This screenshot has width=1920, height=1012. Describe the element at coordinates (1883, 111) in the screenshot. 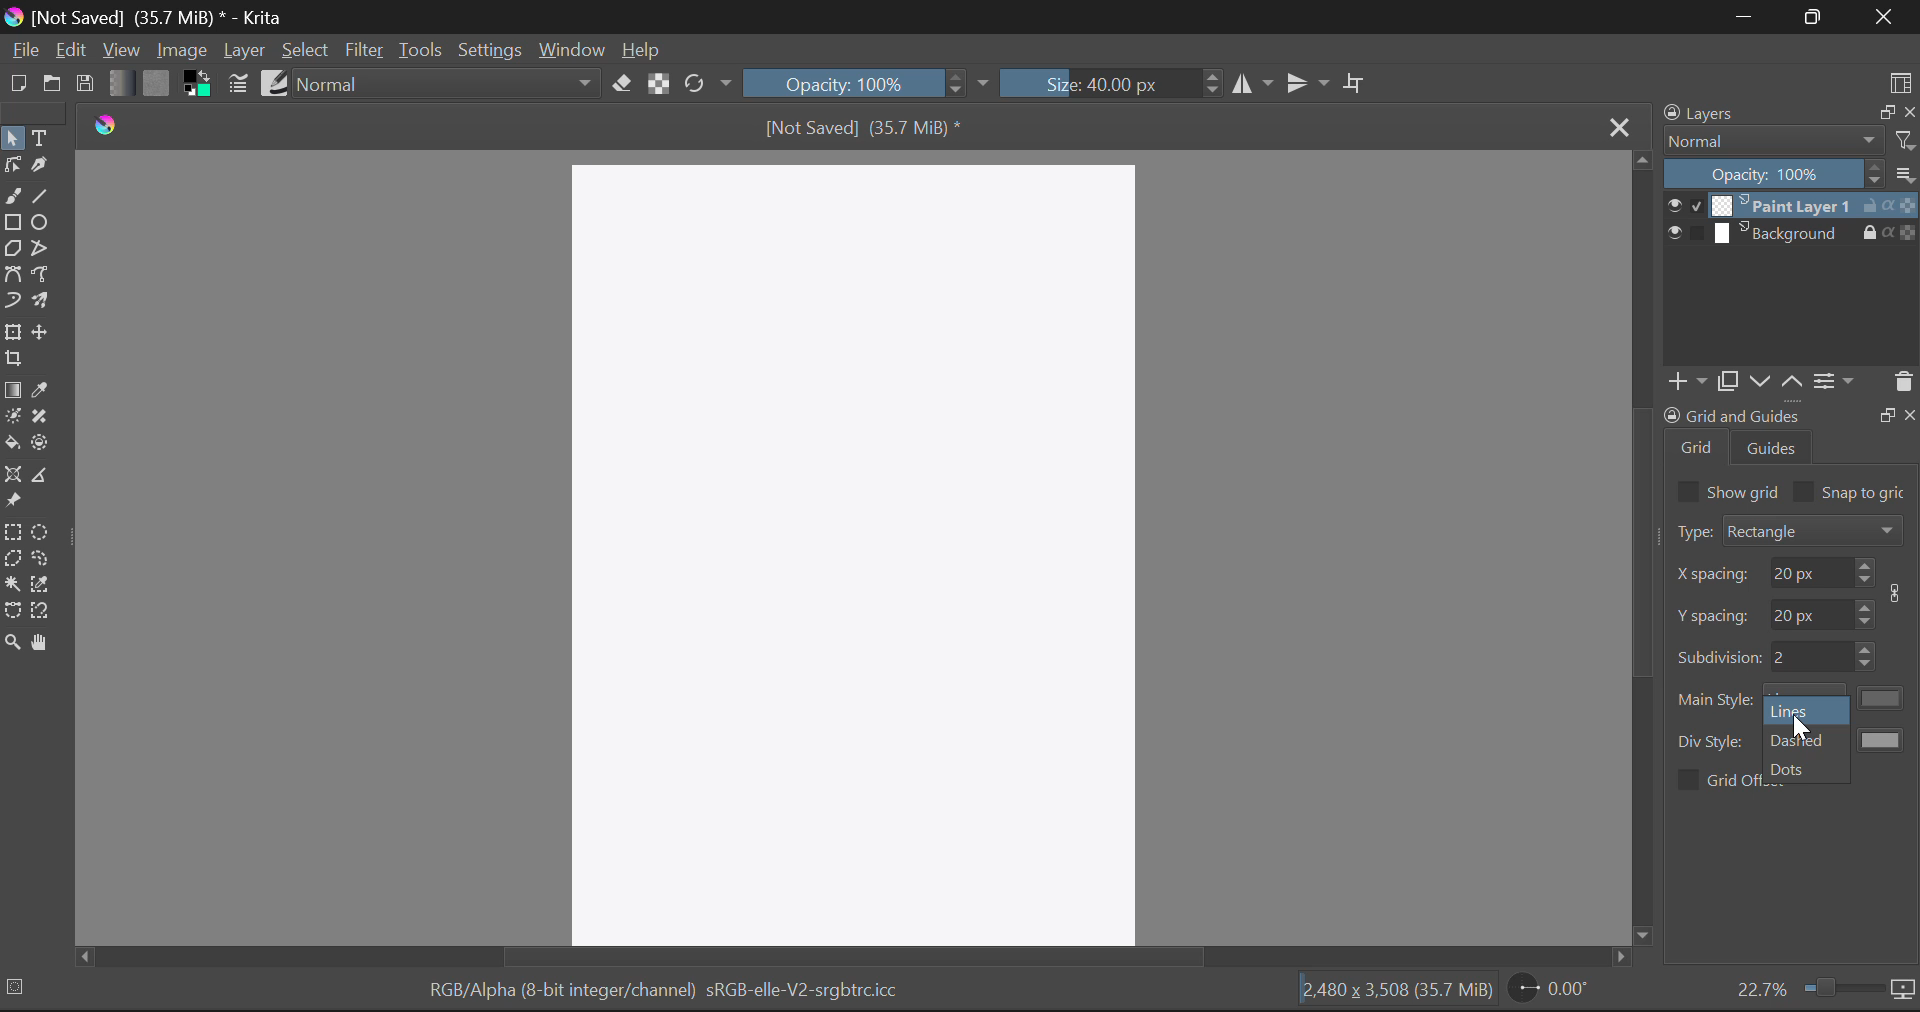

I see `copy` at that location.